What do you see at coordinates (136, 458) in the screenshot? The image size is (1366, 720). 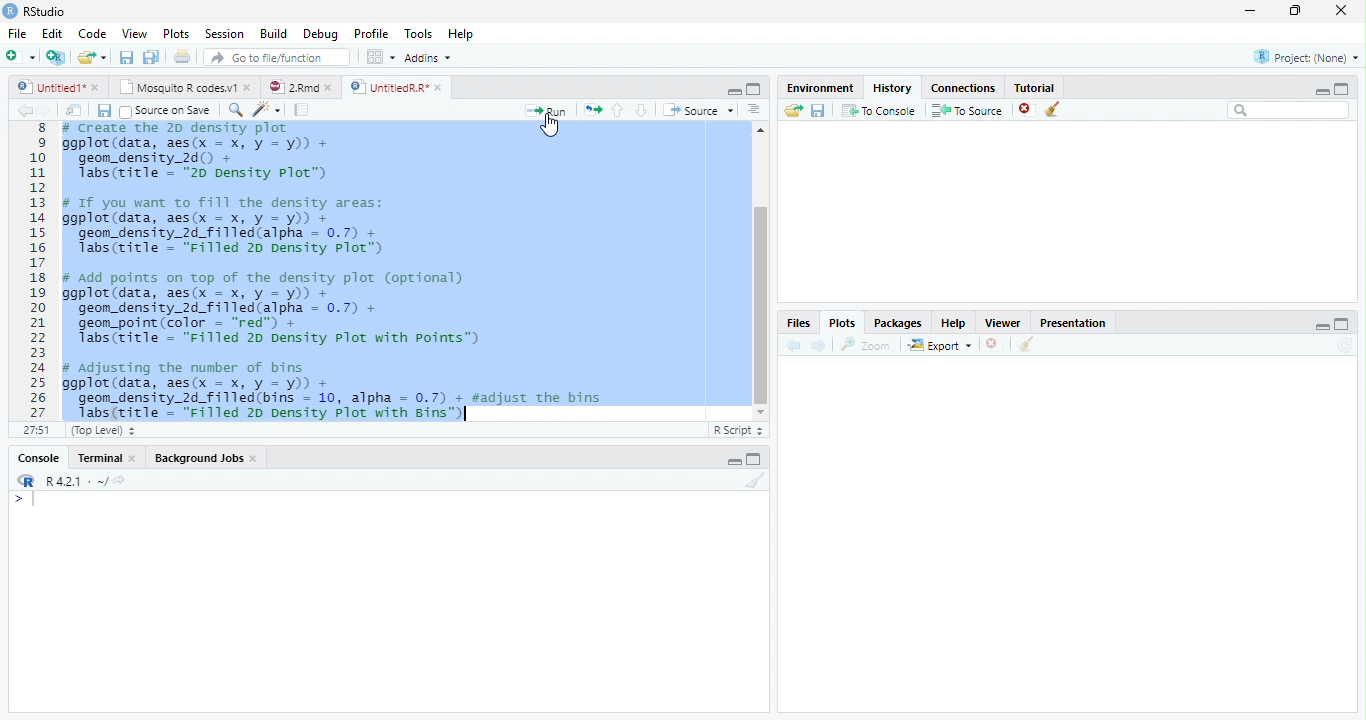 I see `close` at bounding box center [136, 458].